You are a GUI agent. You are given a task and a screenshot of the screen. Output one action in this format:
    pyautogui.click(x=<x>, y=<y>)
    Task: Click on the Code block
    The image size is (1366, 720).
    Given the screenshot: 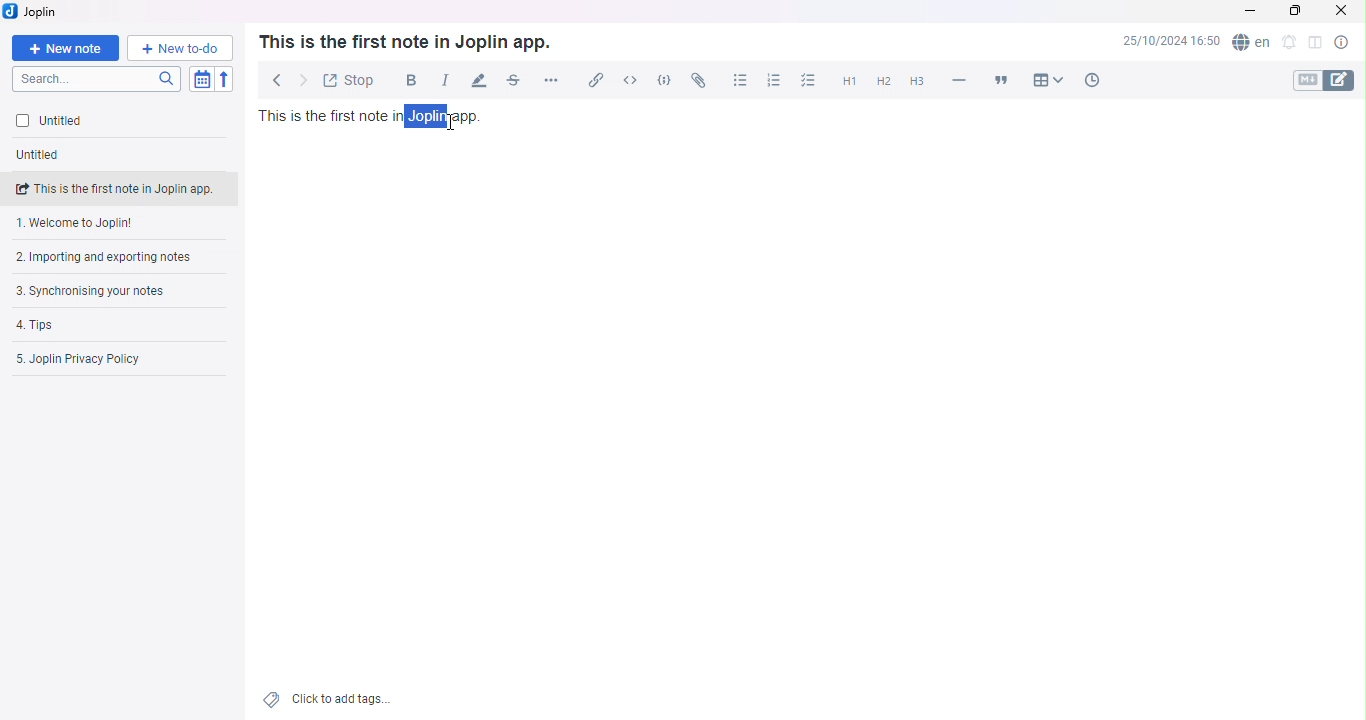 What is the action you would take?
    pyautogui.click(x=664, y=80)
    